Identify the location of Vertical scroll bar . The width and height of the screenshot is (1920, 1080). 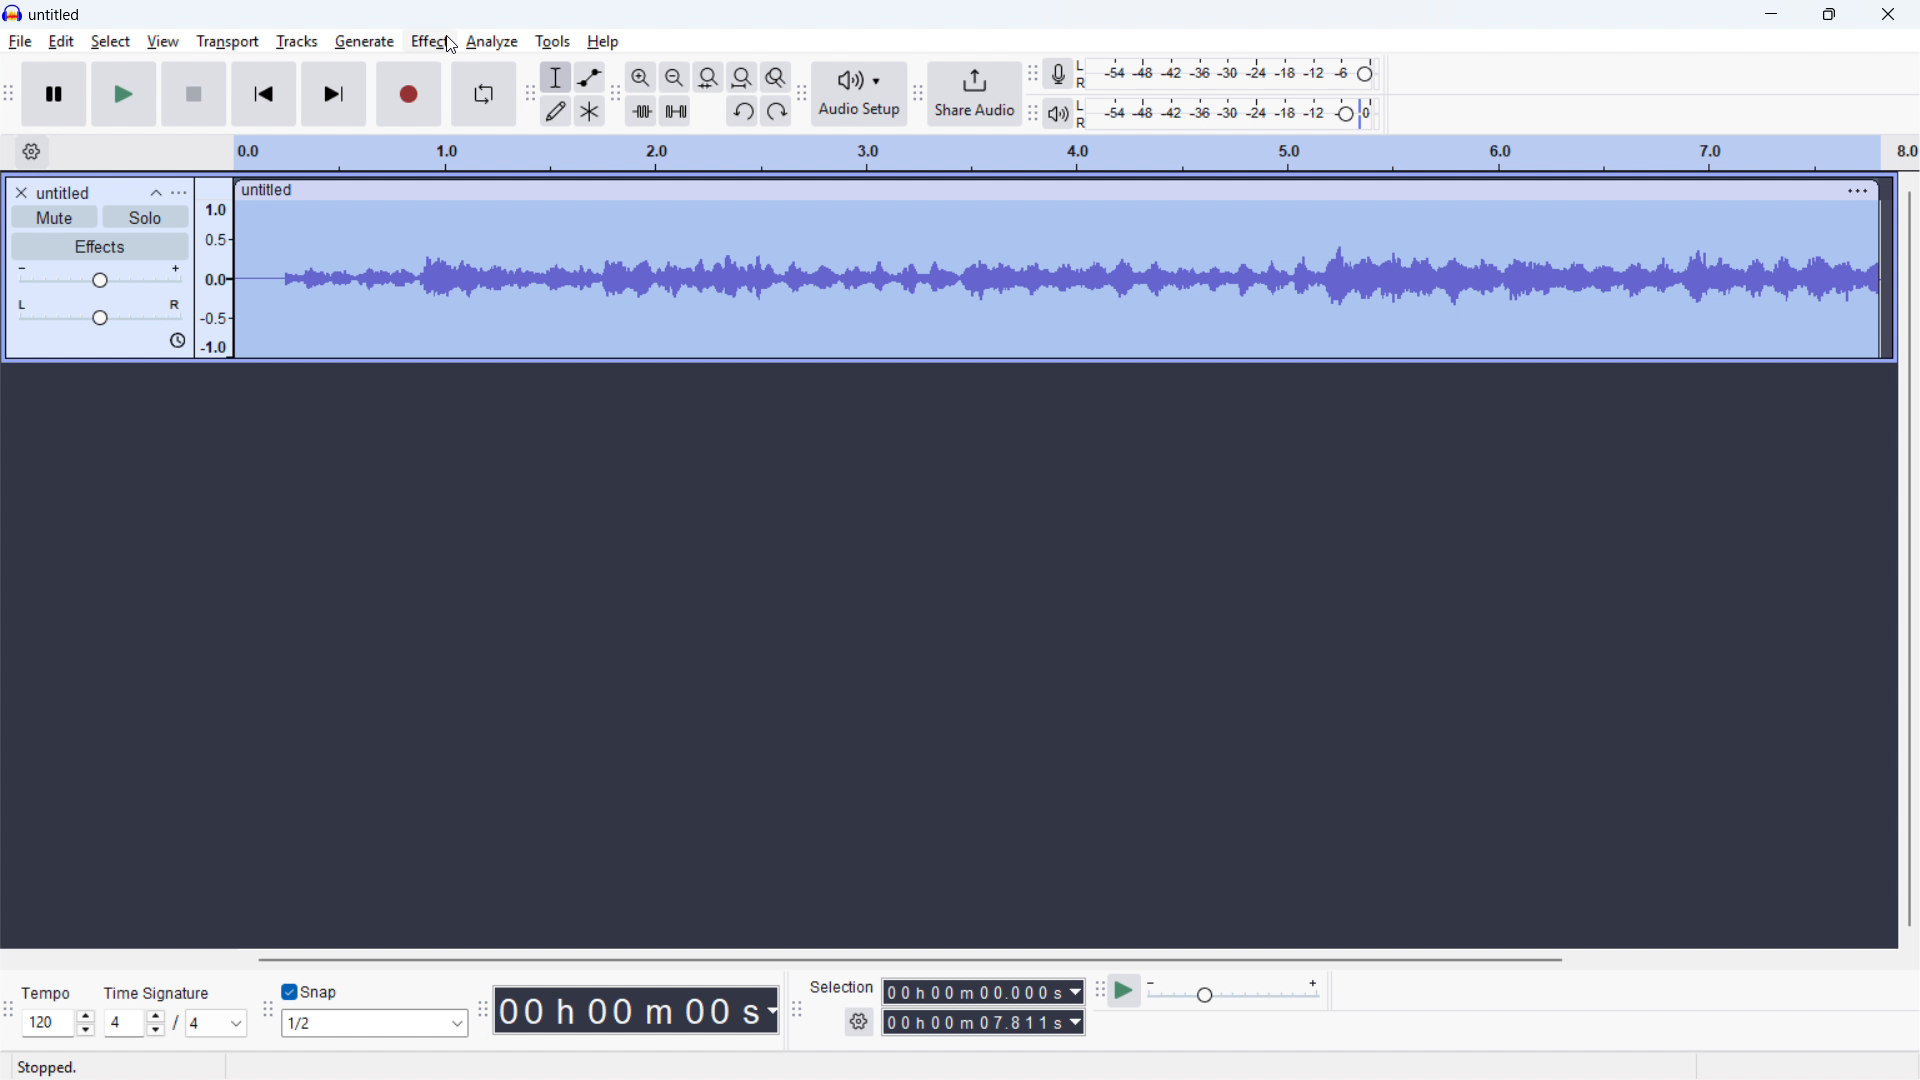
(1910, 559).